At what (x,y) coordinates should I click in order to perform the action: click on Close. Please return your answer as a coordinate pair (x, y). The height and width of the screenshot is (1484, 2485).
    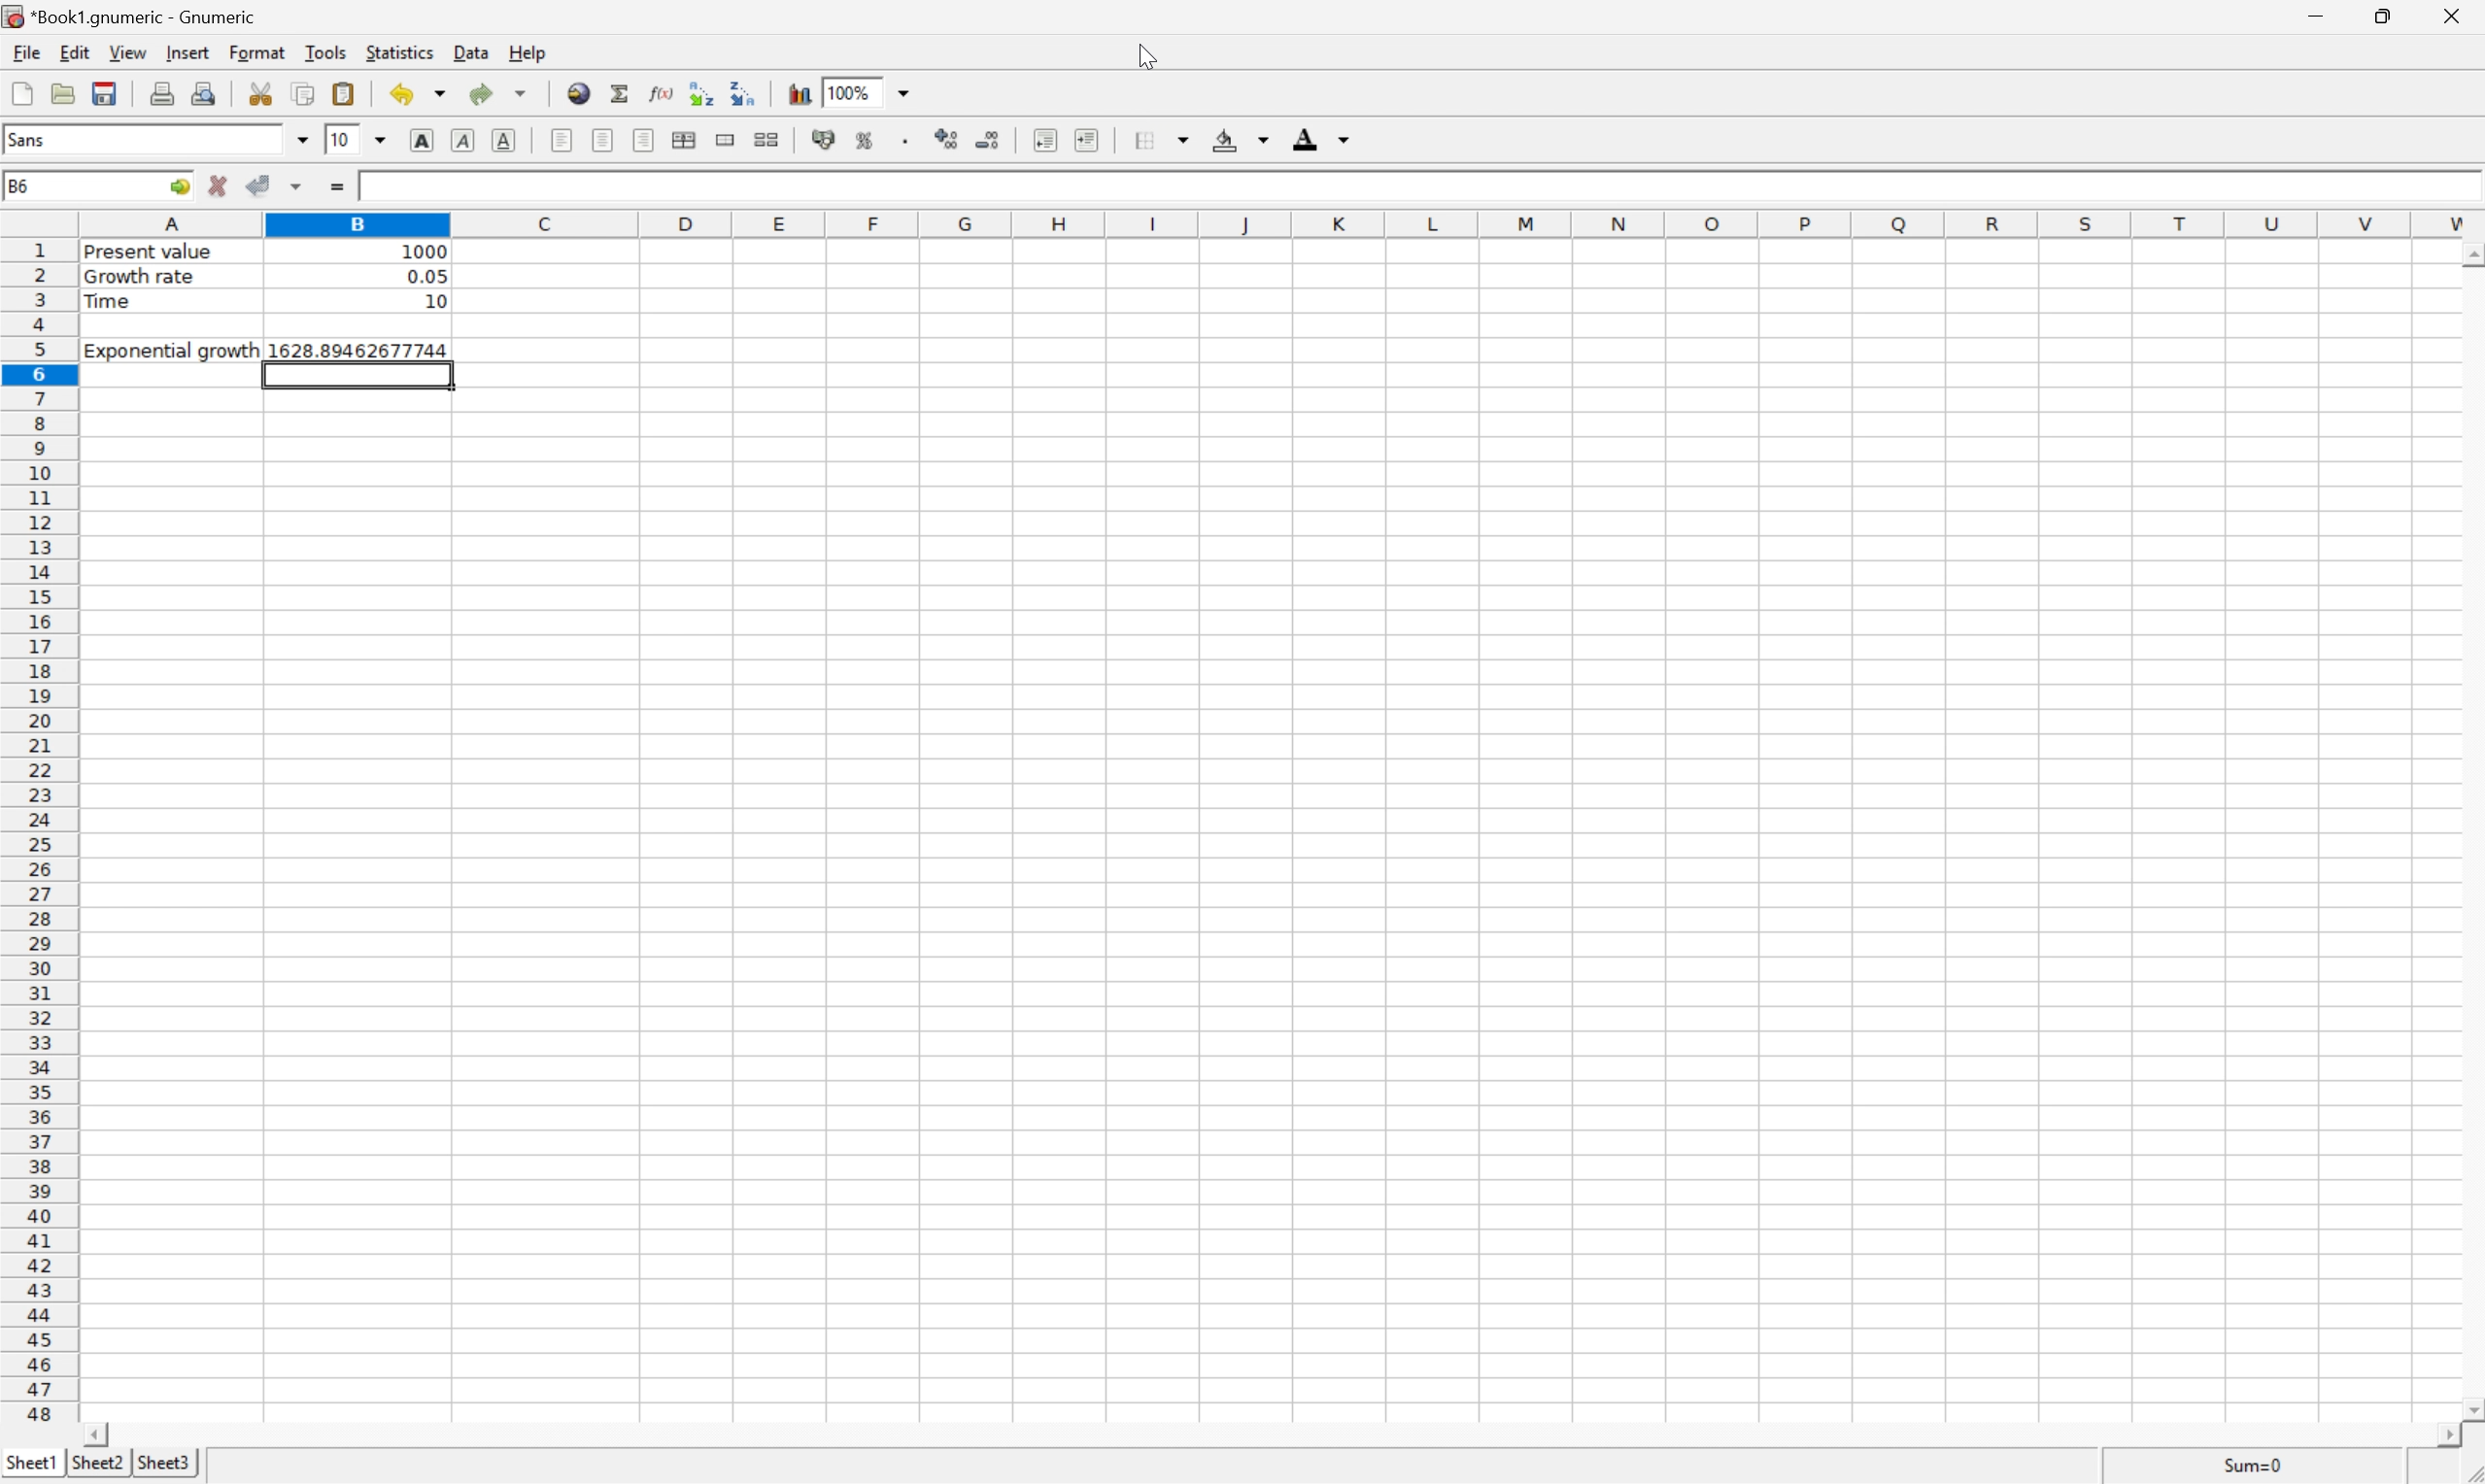
    Looking at the image, I should click on (2448, 17).